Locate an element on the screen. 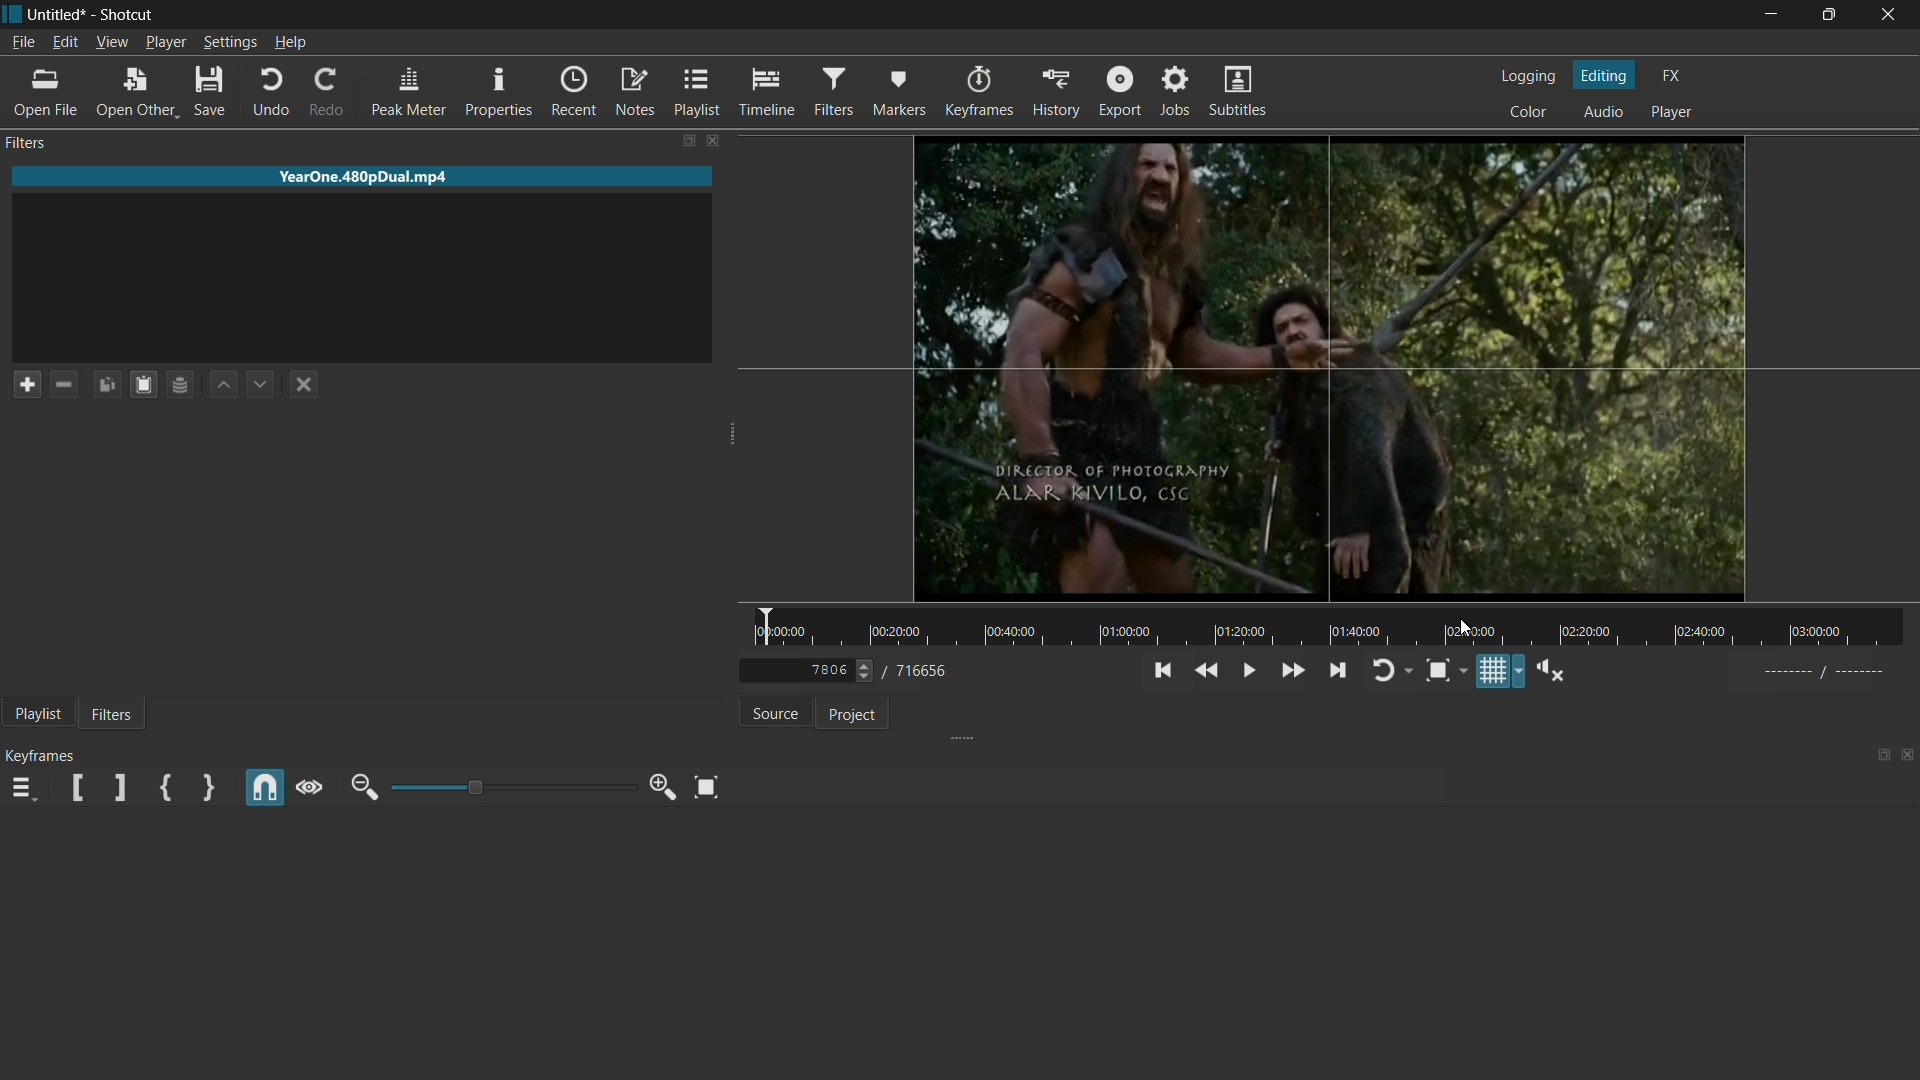 This screenshot has height=1080, width=1920. current frame is located at coordinates (827, 671).